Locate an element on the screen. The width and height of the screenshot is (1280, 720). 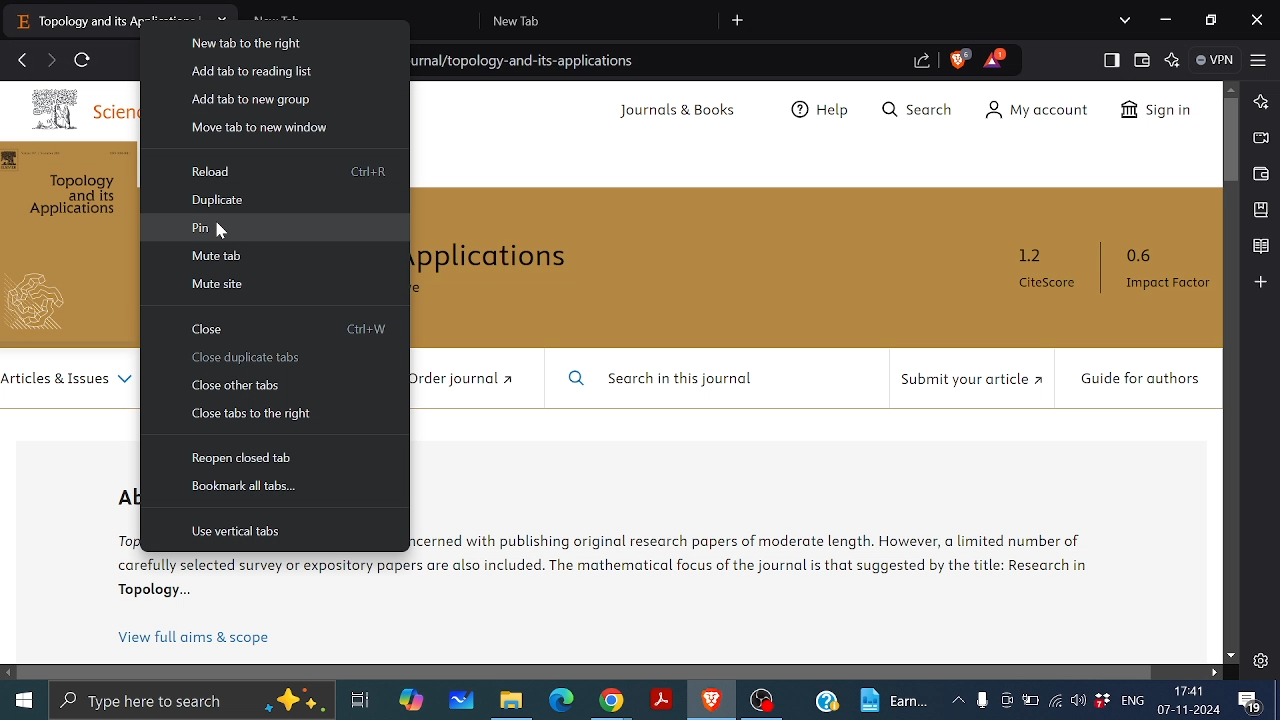
Brave browser is located at coordinates (711, 701).